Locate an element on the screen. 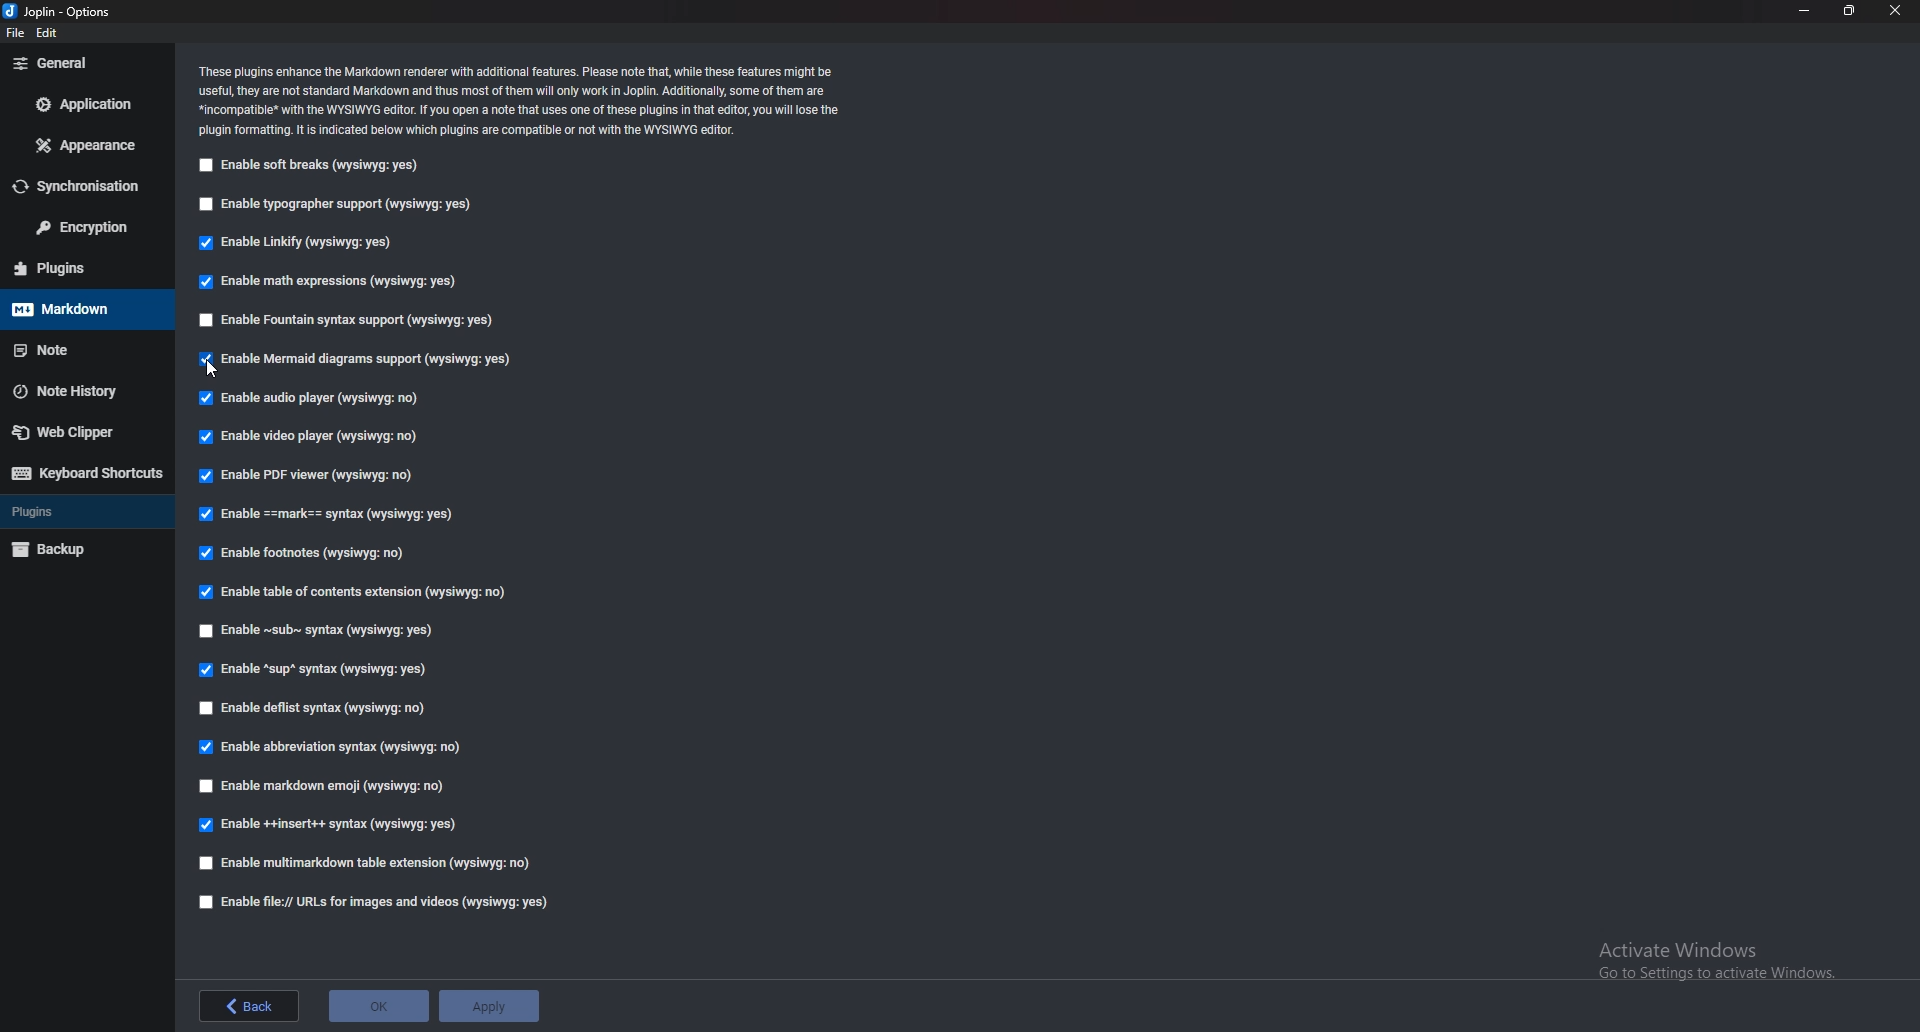 The width and height of the screenshot is (1920, 1032). Enable linkify is located at coordinates (304, 245).